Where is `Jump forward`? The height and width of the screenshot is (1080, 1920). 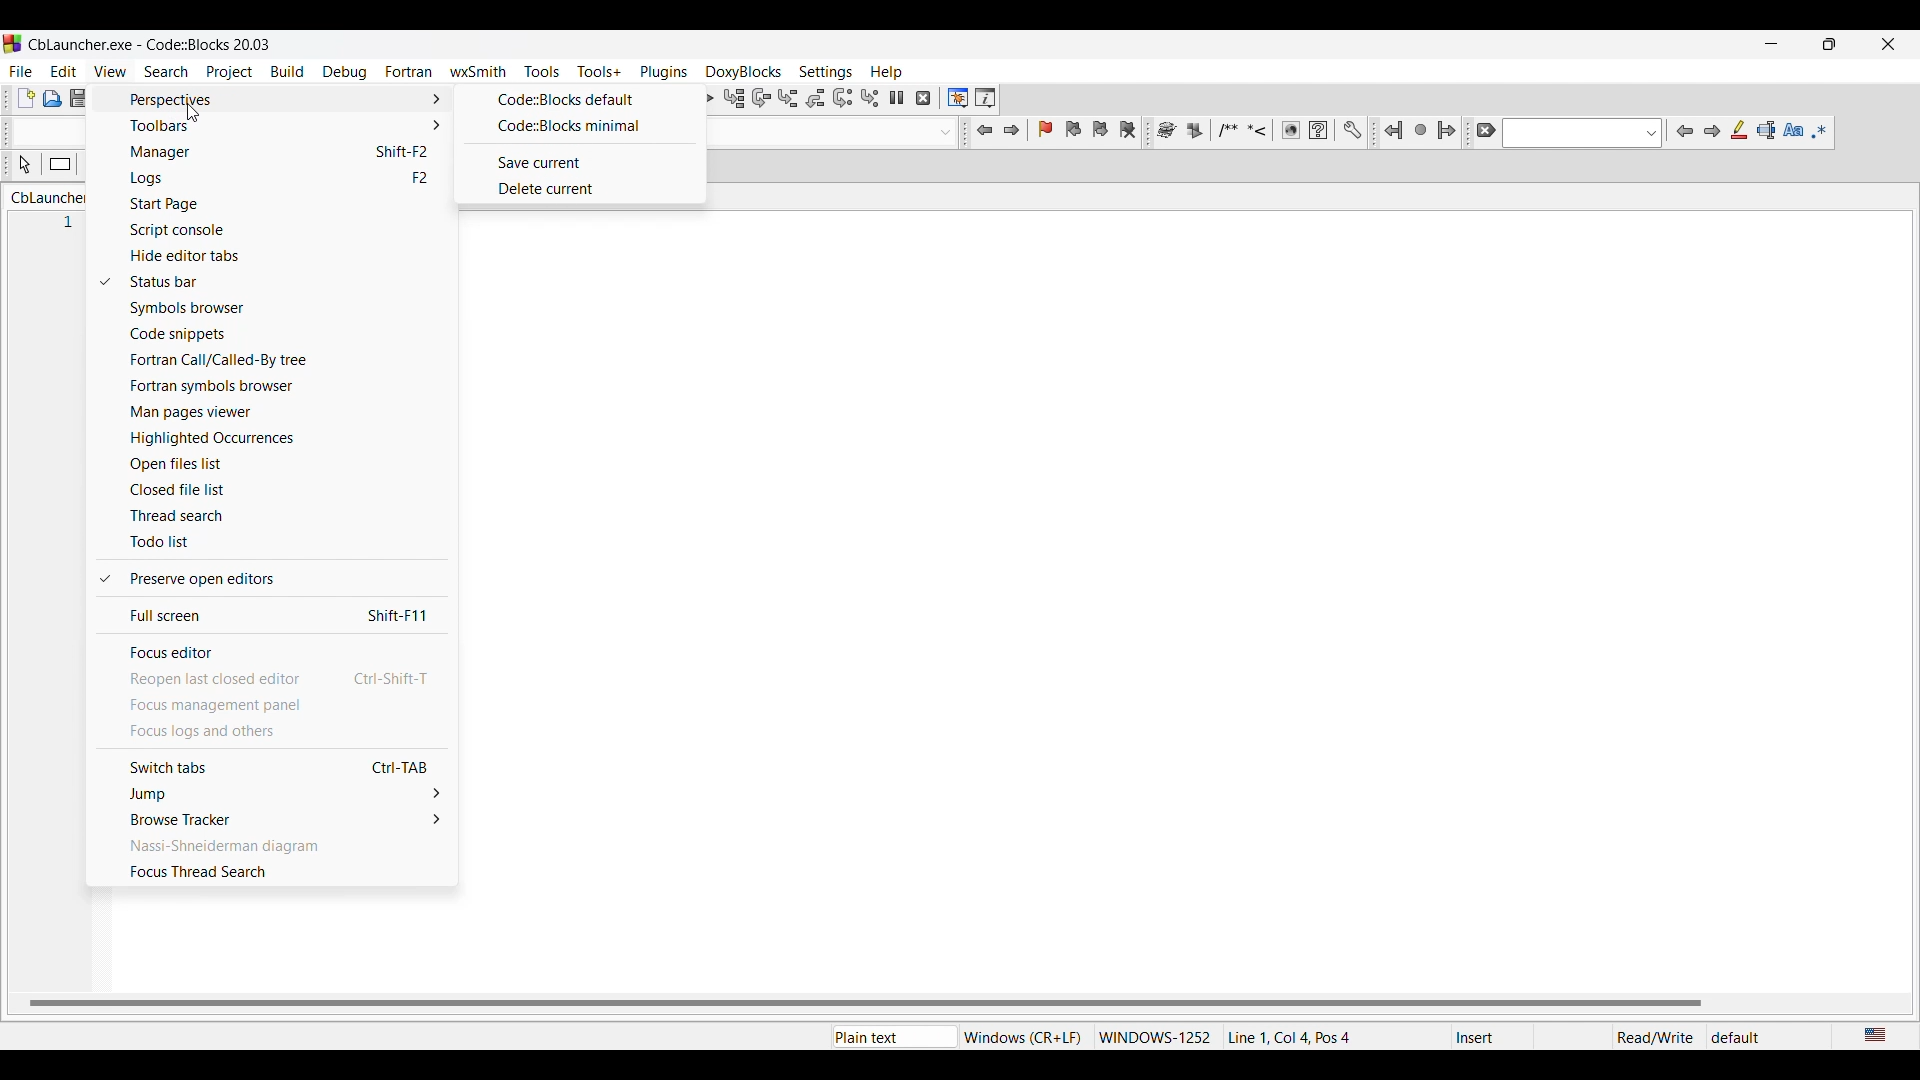 Jump forward is located at coordinates (1447, 130).